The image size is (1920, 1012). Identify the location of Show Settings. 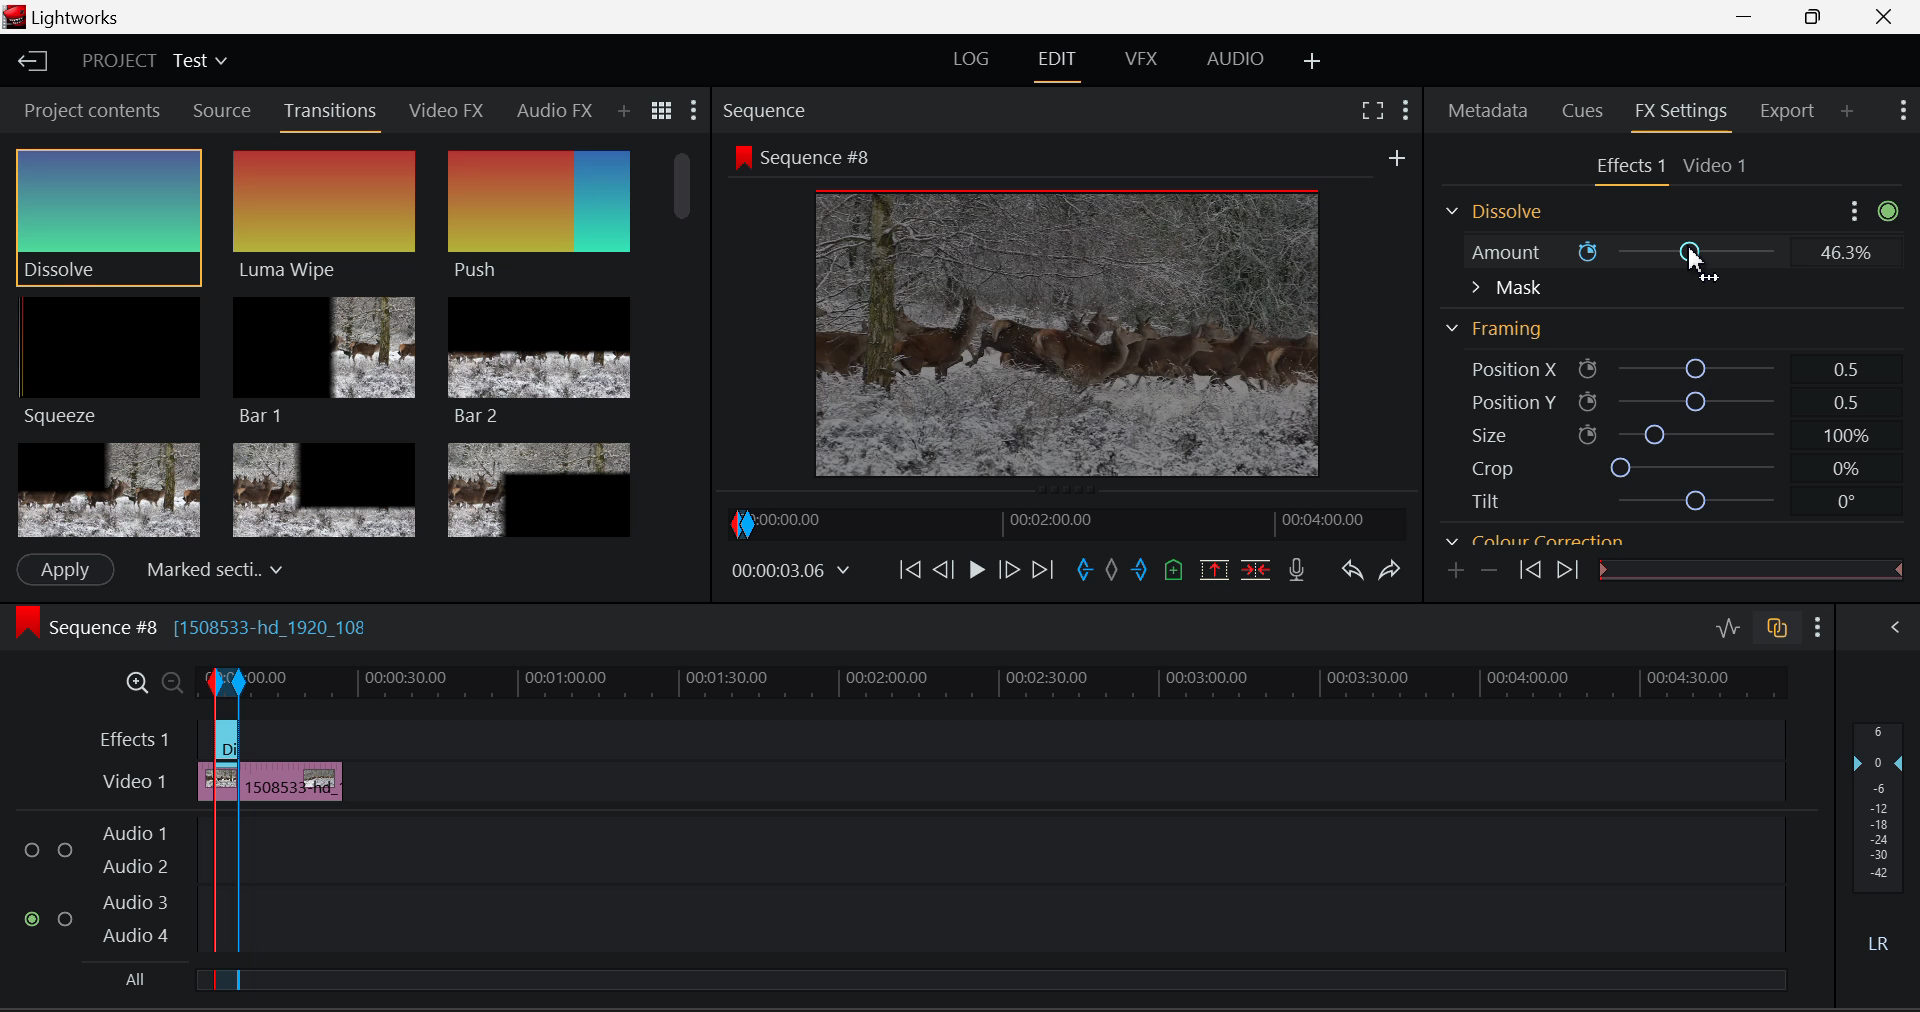
(695, 109).